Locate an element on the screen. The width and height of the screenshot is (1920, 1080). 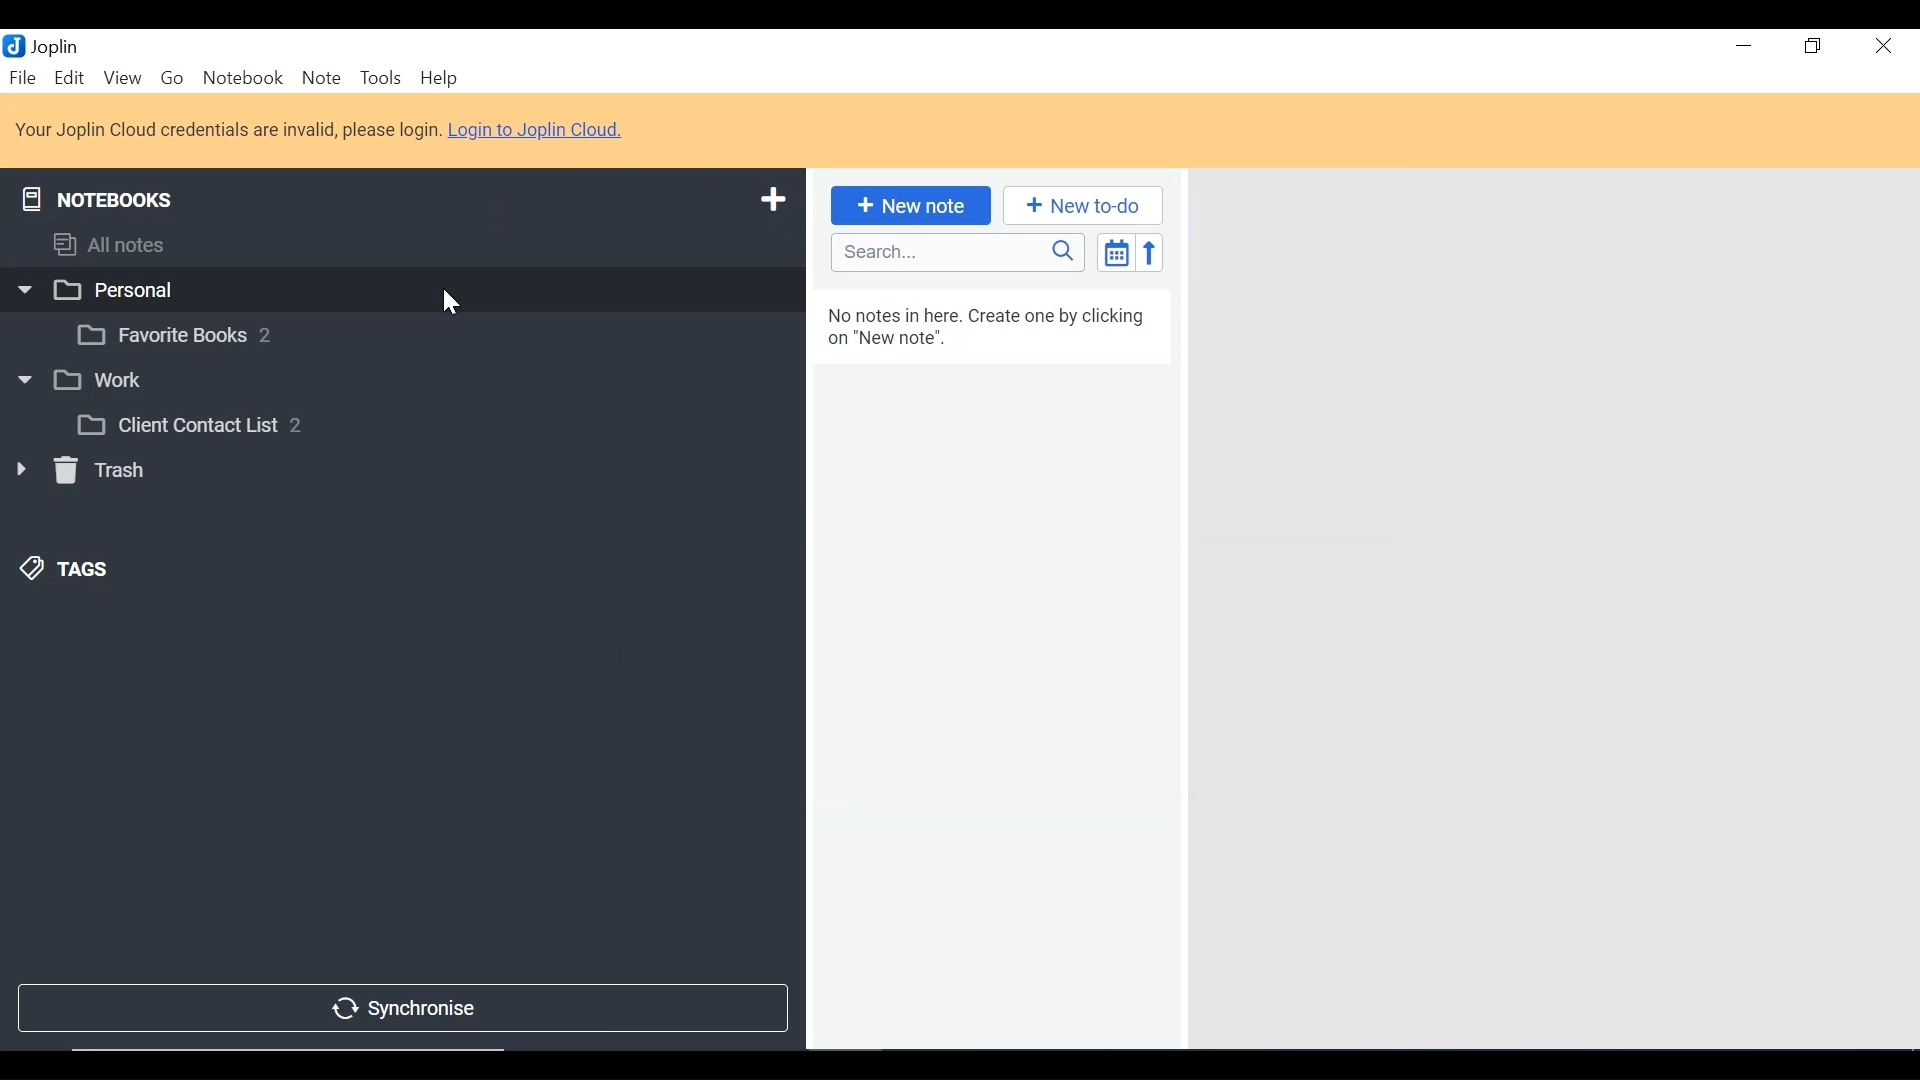
Add New Note is located at coordinates (908, 206).